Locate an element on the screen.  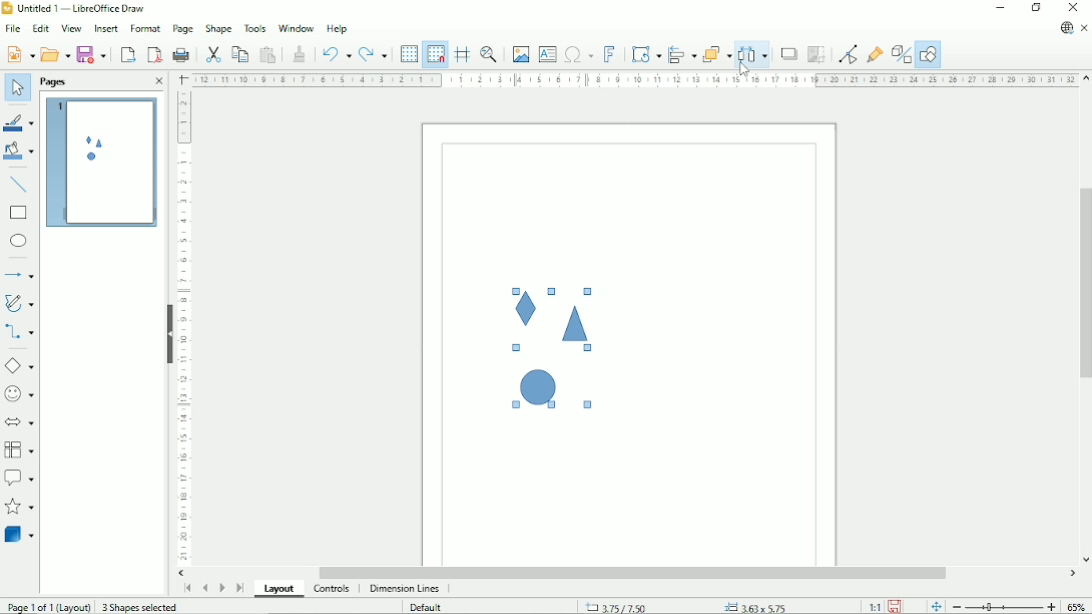
Horizontal scrollbar is located at coordinates (635, 573).